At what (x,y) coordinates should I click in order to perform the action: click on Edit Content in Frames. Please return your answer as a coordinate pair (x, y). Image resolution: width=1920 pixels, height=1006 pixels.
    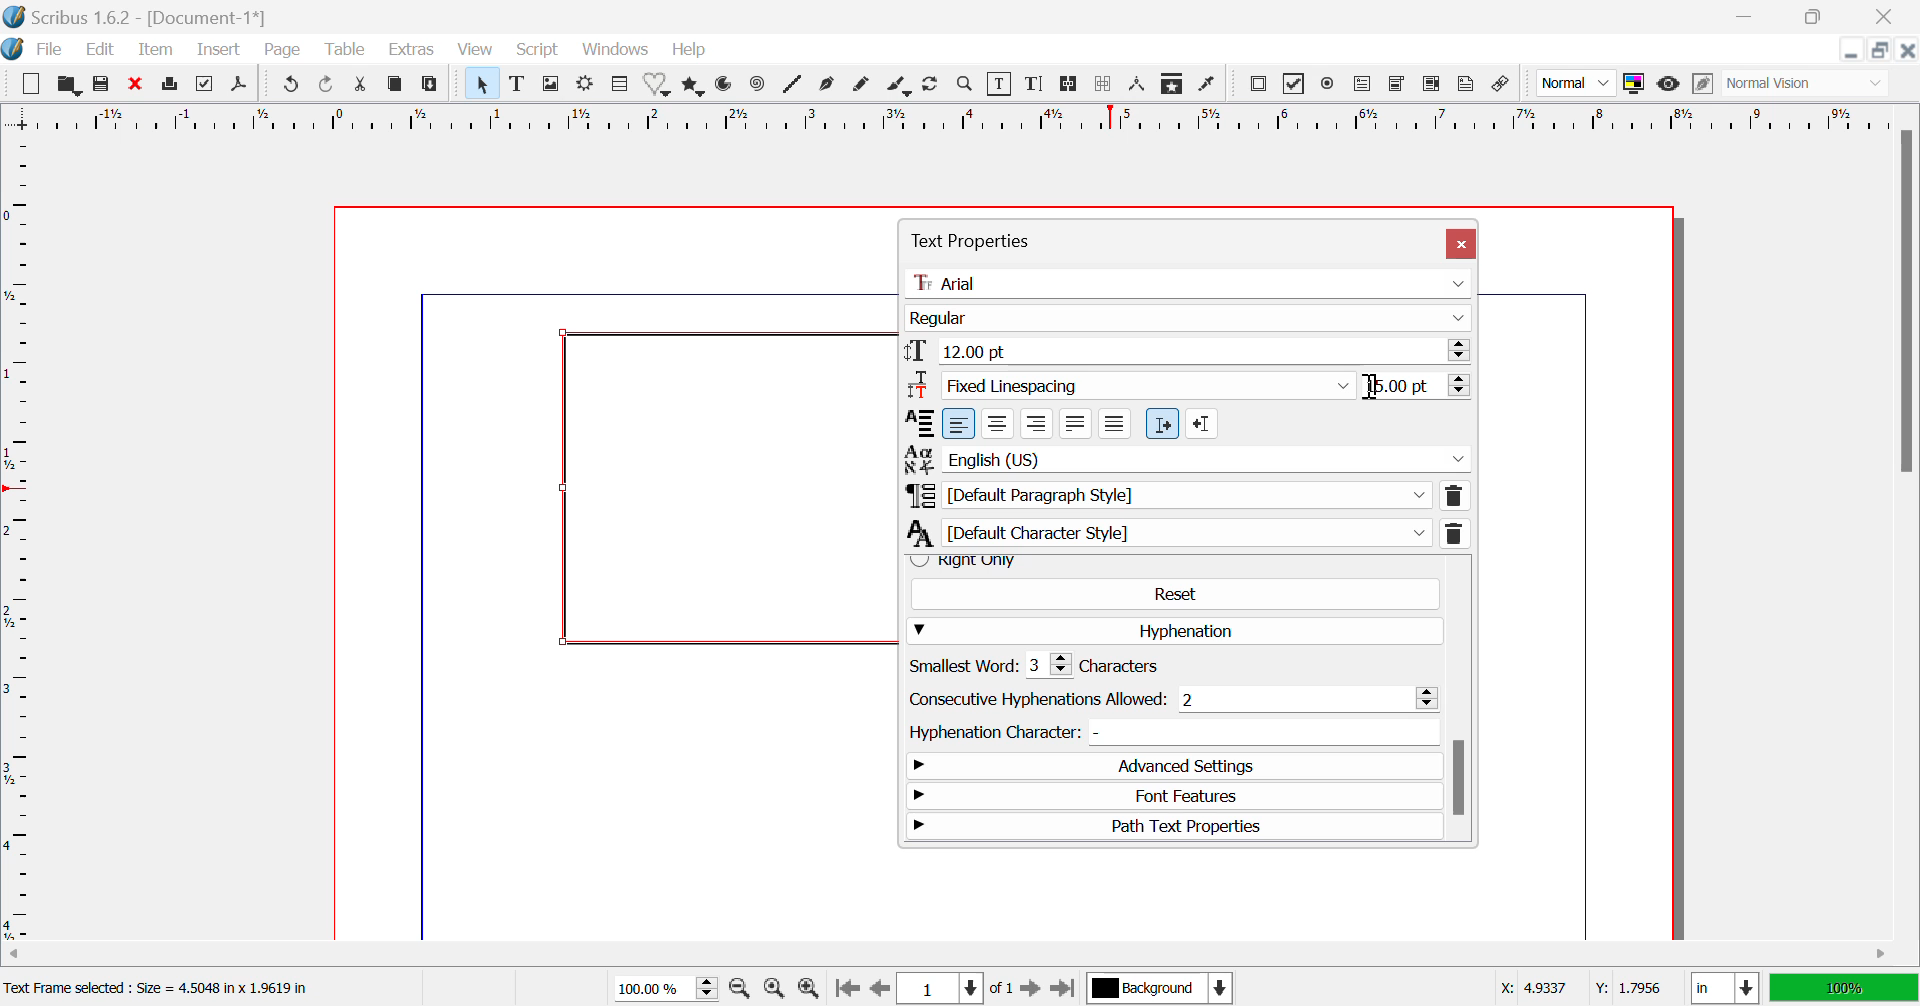
    Looking at the image, I should click on (1003, 84).